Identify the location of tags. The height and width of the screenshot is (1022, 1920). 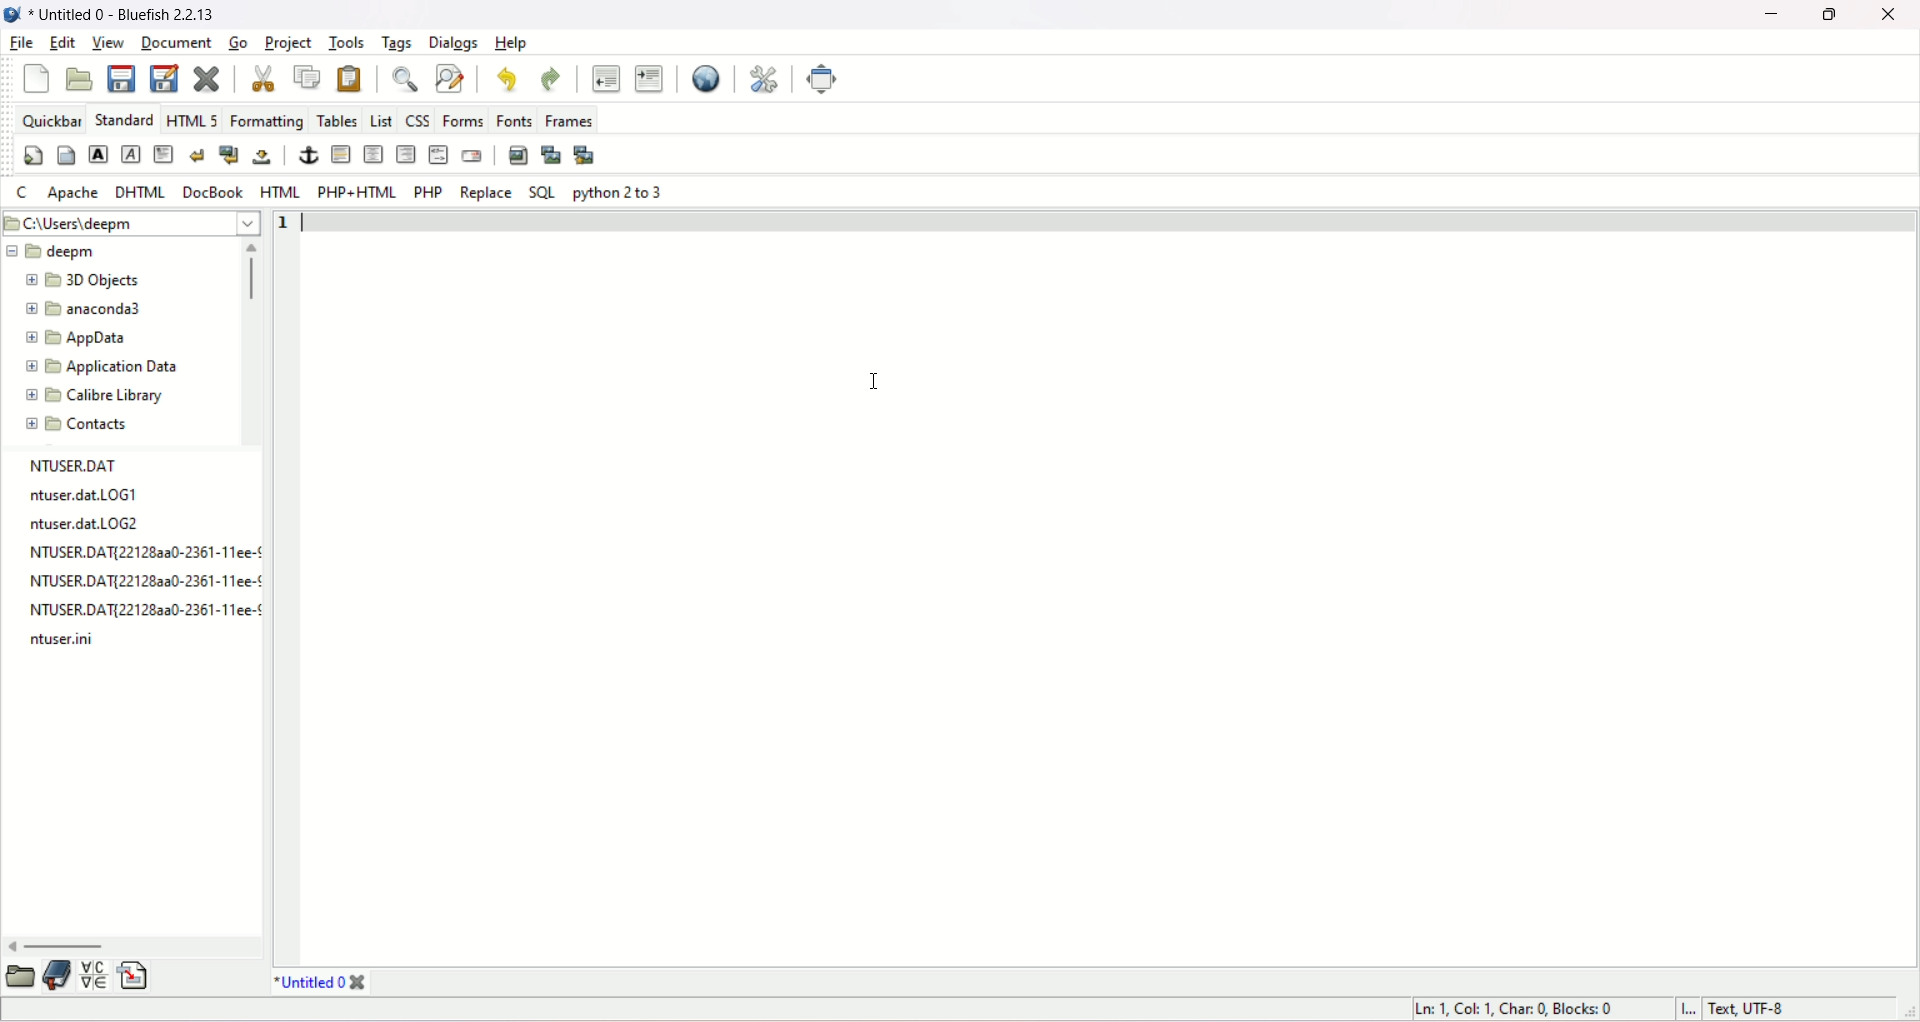
(399, 44).